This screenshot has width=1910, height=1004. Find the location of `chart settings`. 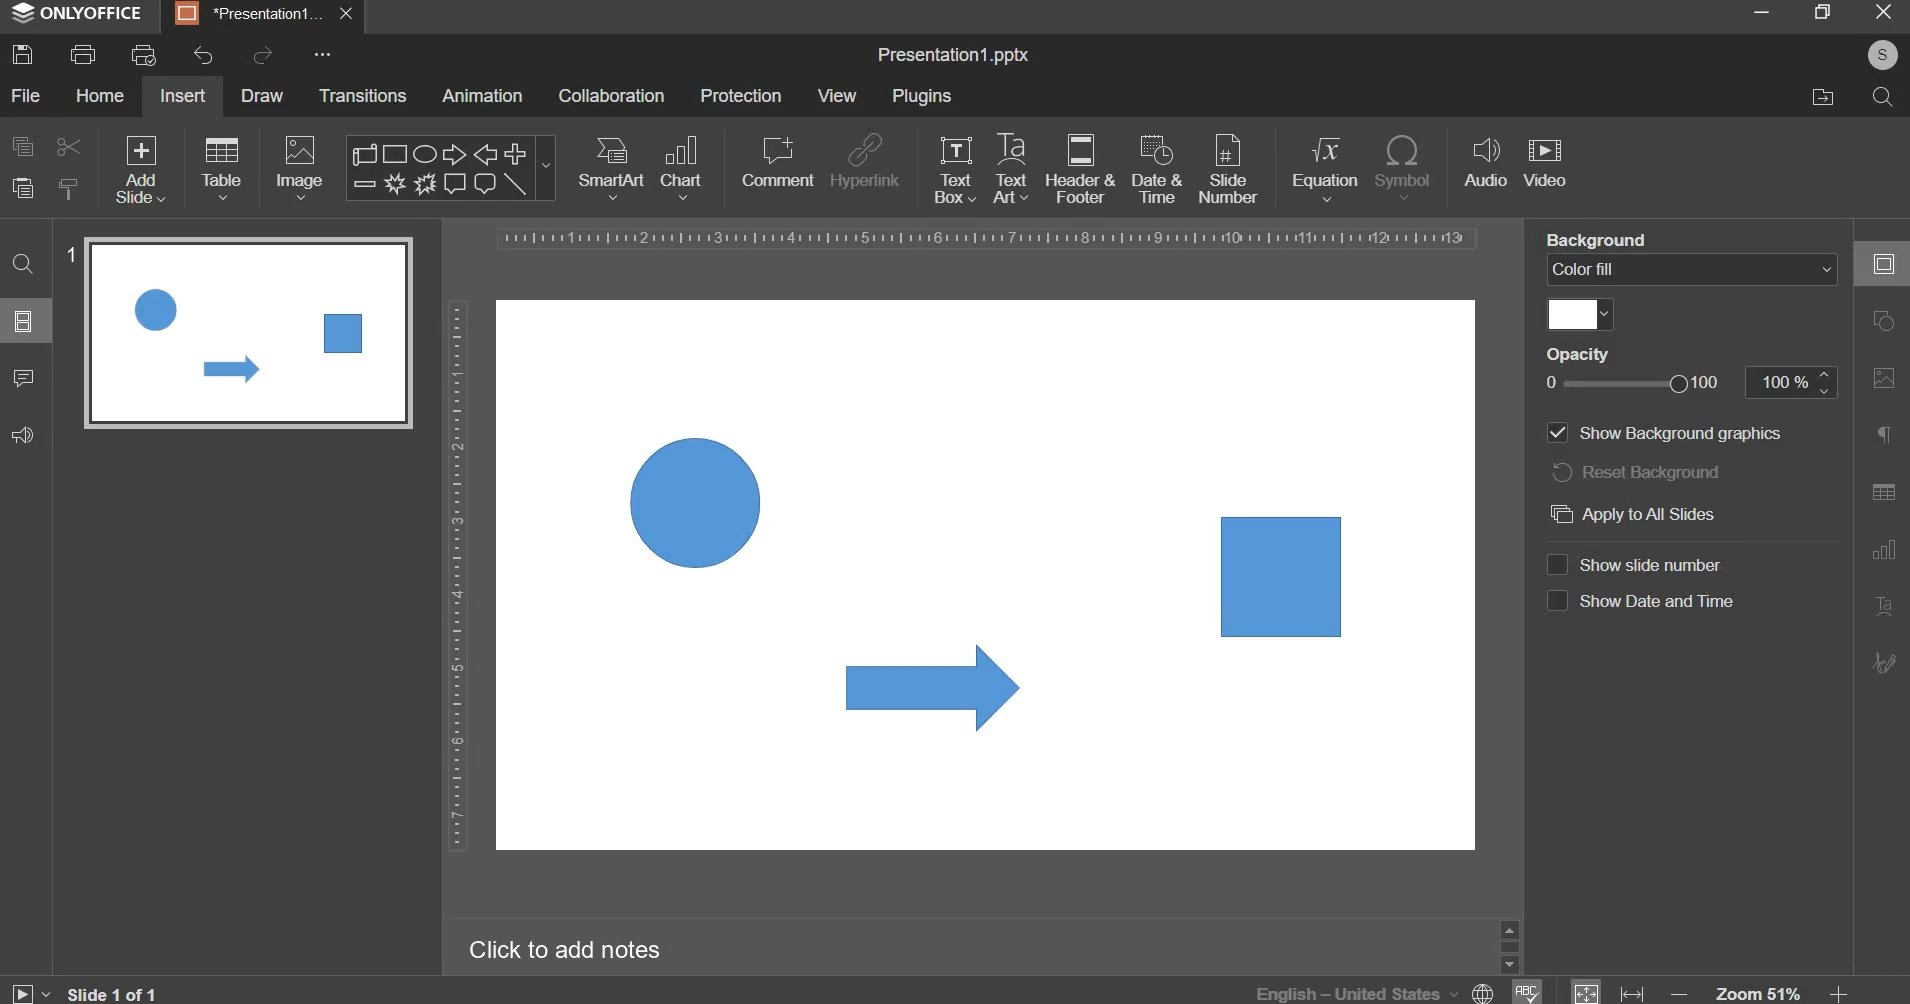

chart settings is located at coordinates (1879, 549).